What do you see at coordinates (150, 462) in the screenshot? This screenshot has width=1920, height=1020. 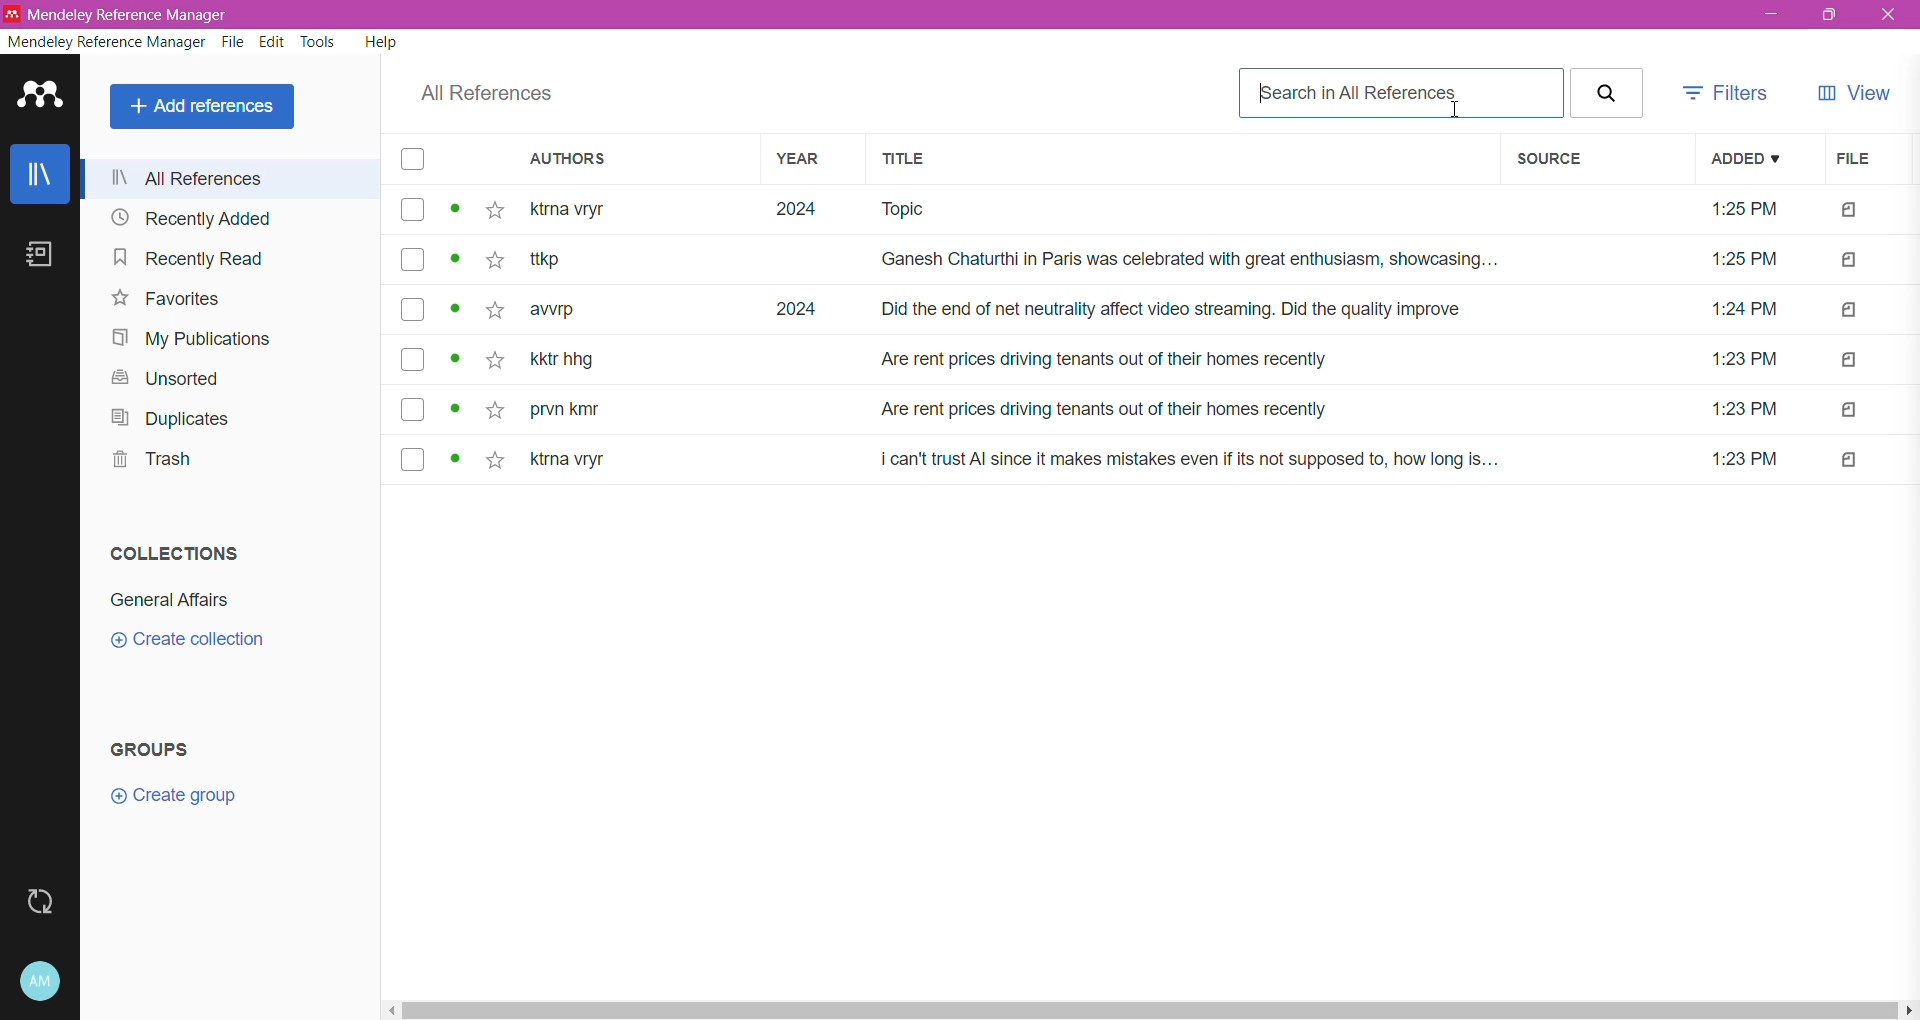 I see `Trash` at bounding box center [150, 462].